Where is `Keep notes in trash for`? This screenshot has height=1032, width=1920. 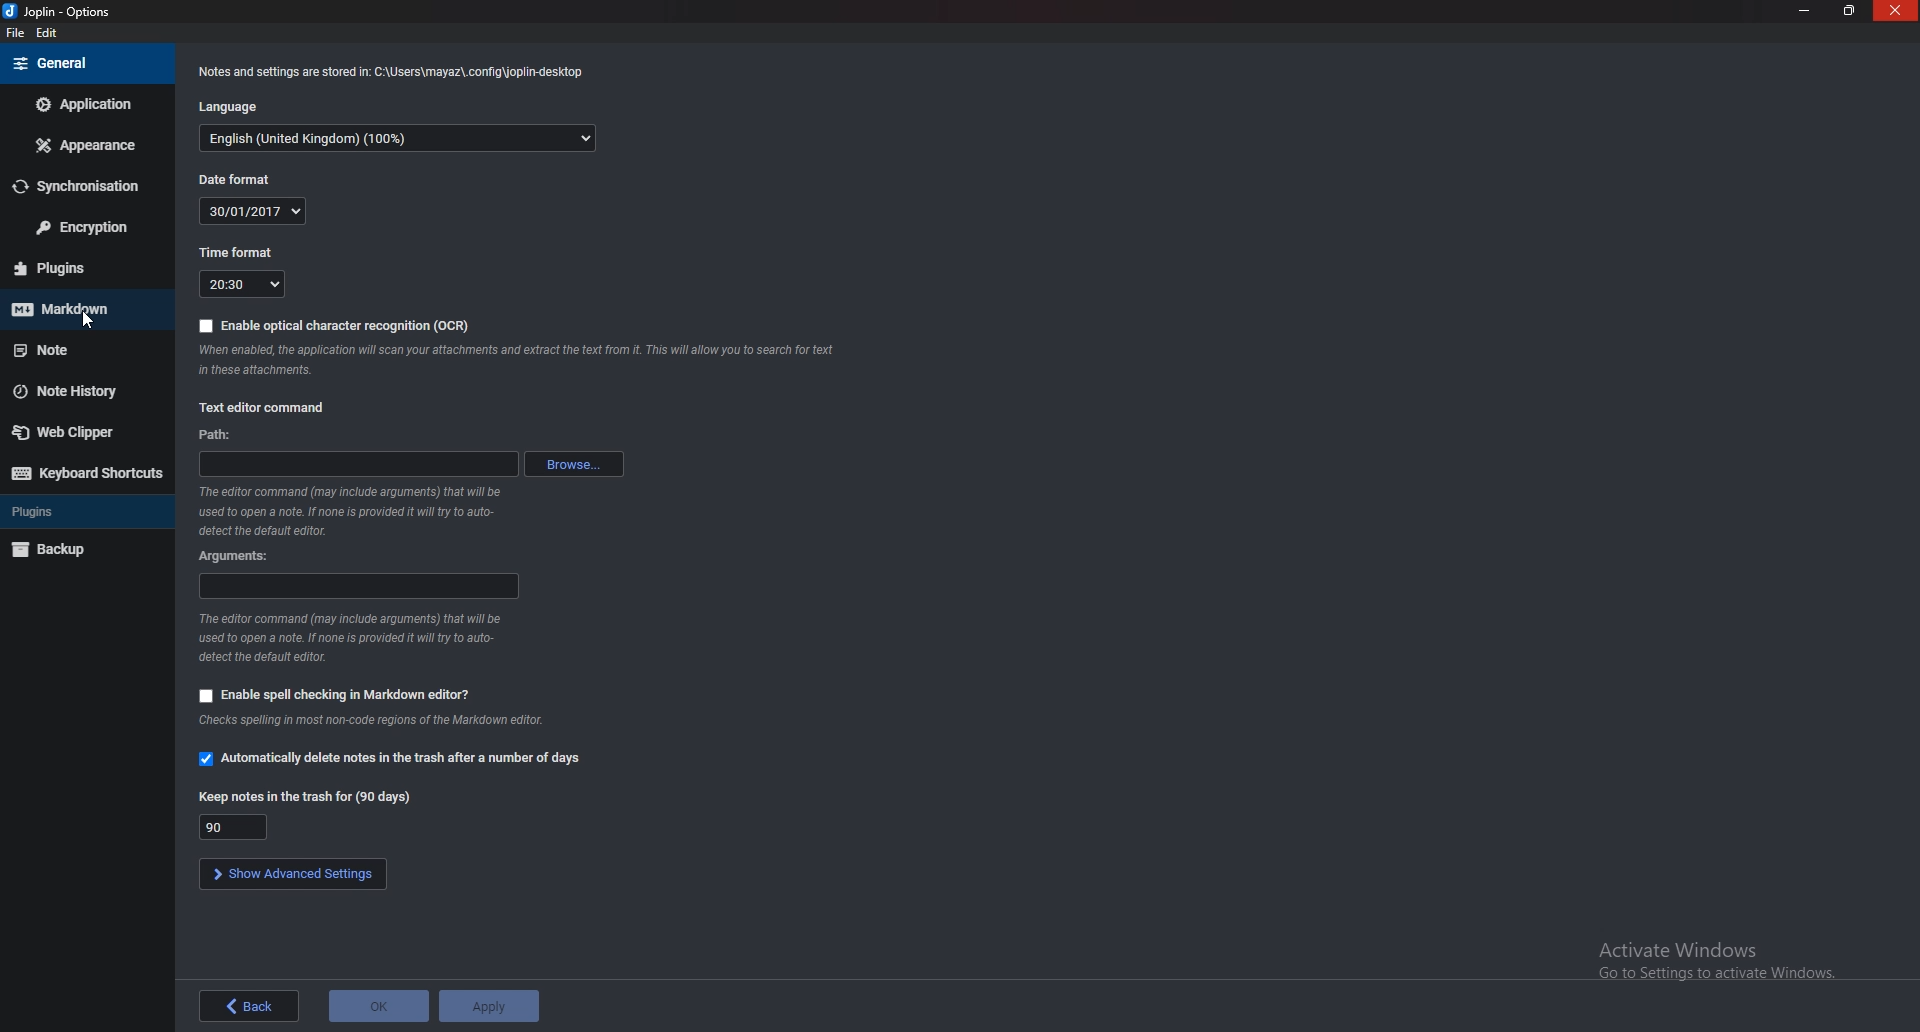
Keep notes in trash for is located at coordinates (228, 827).